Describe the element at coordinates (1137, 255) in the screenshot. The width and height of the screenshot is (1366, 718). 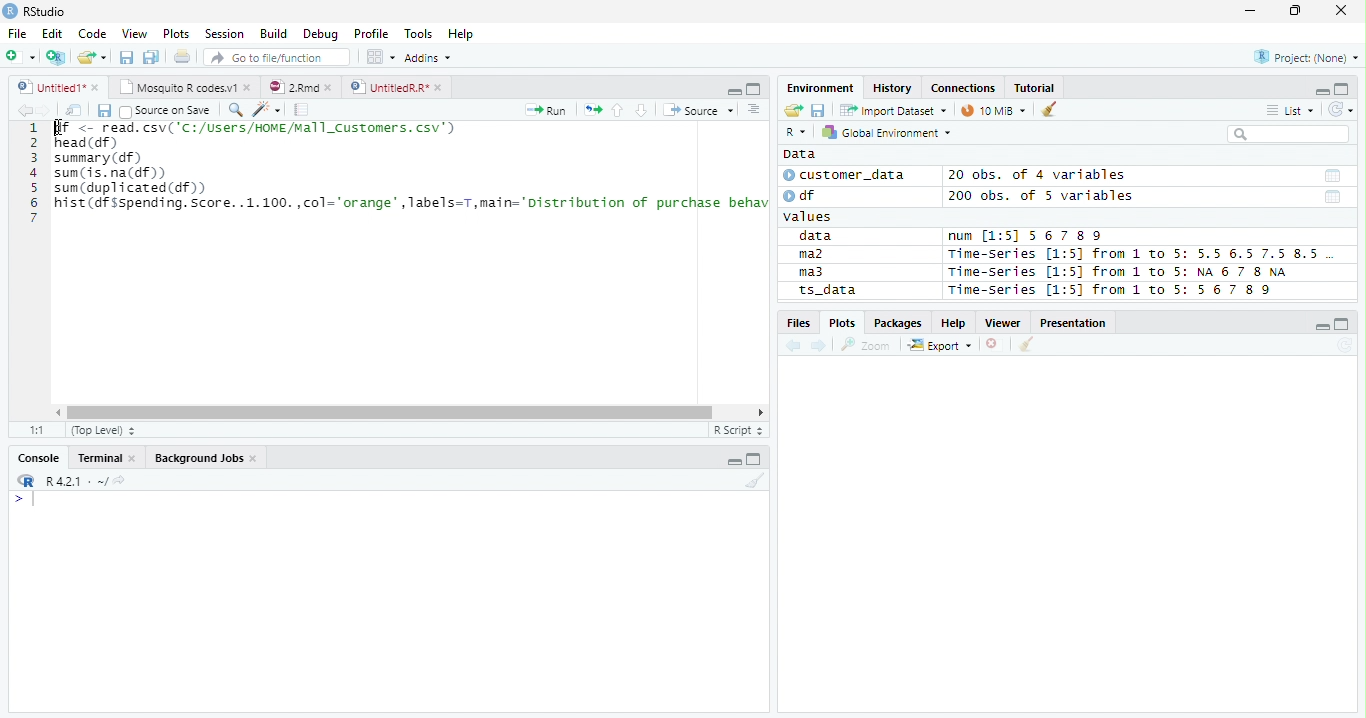
I see `Time-Series [1:5] from 1 to 5: 5.5 6.5 7.5 8.5` at that location.